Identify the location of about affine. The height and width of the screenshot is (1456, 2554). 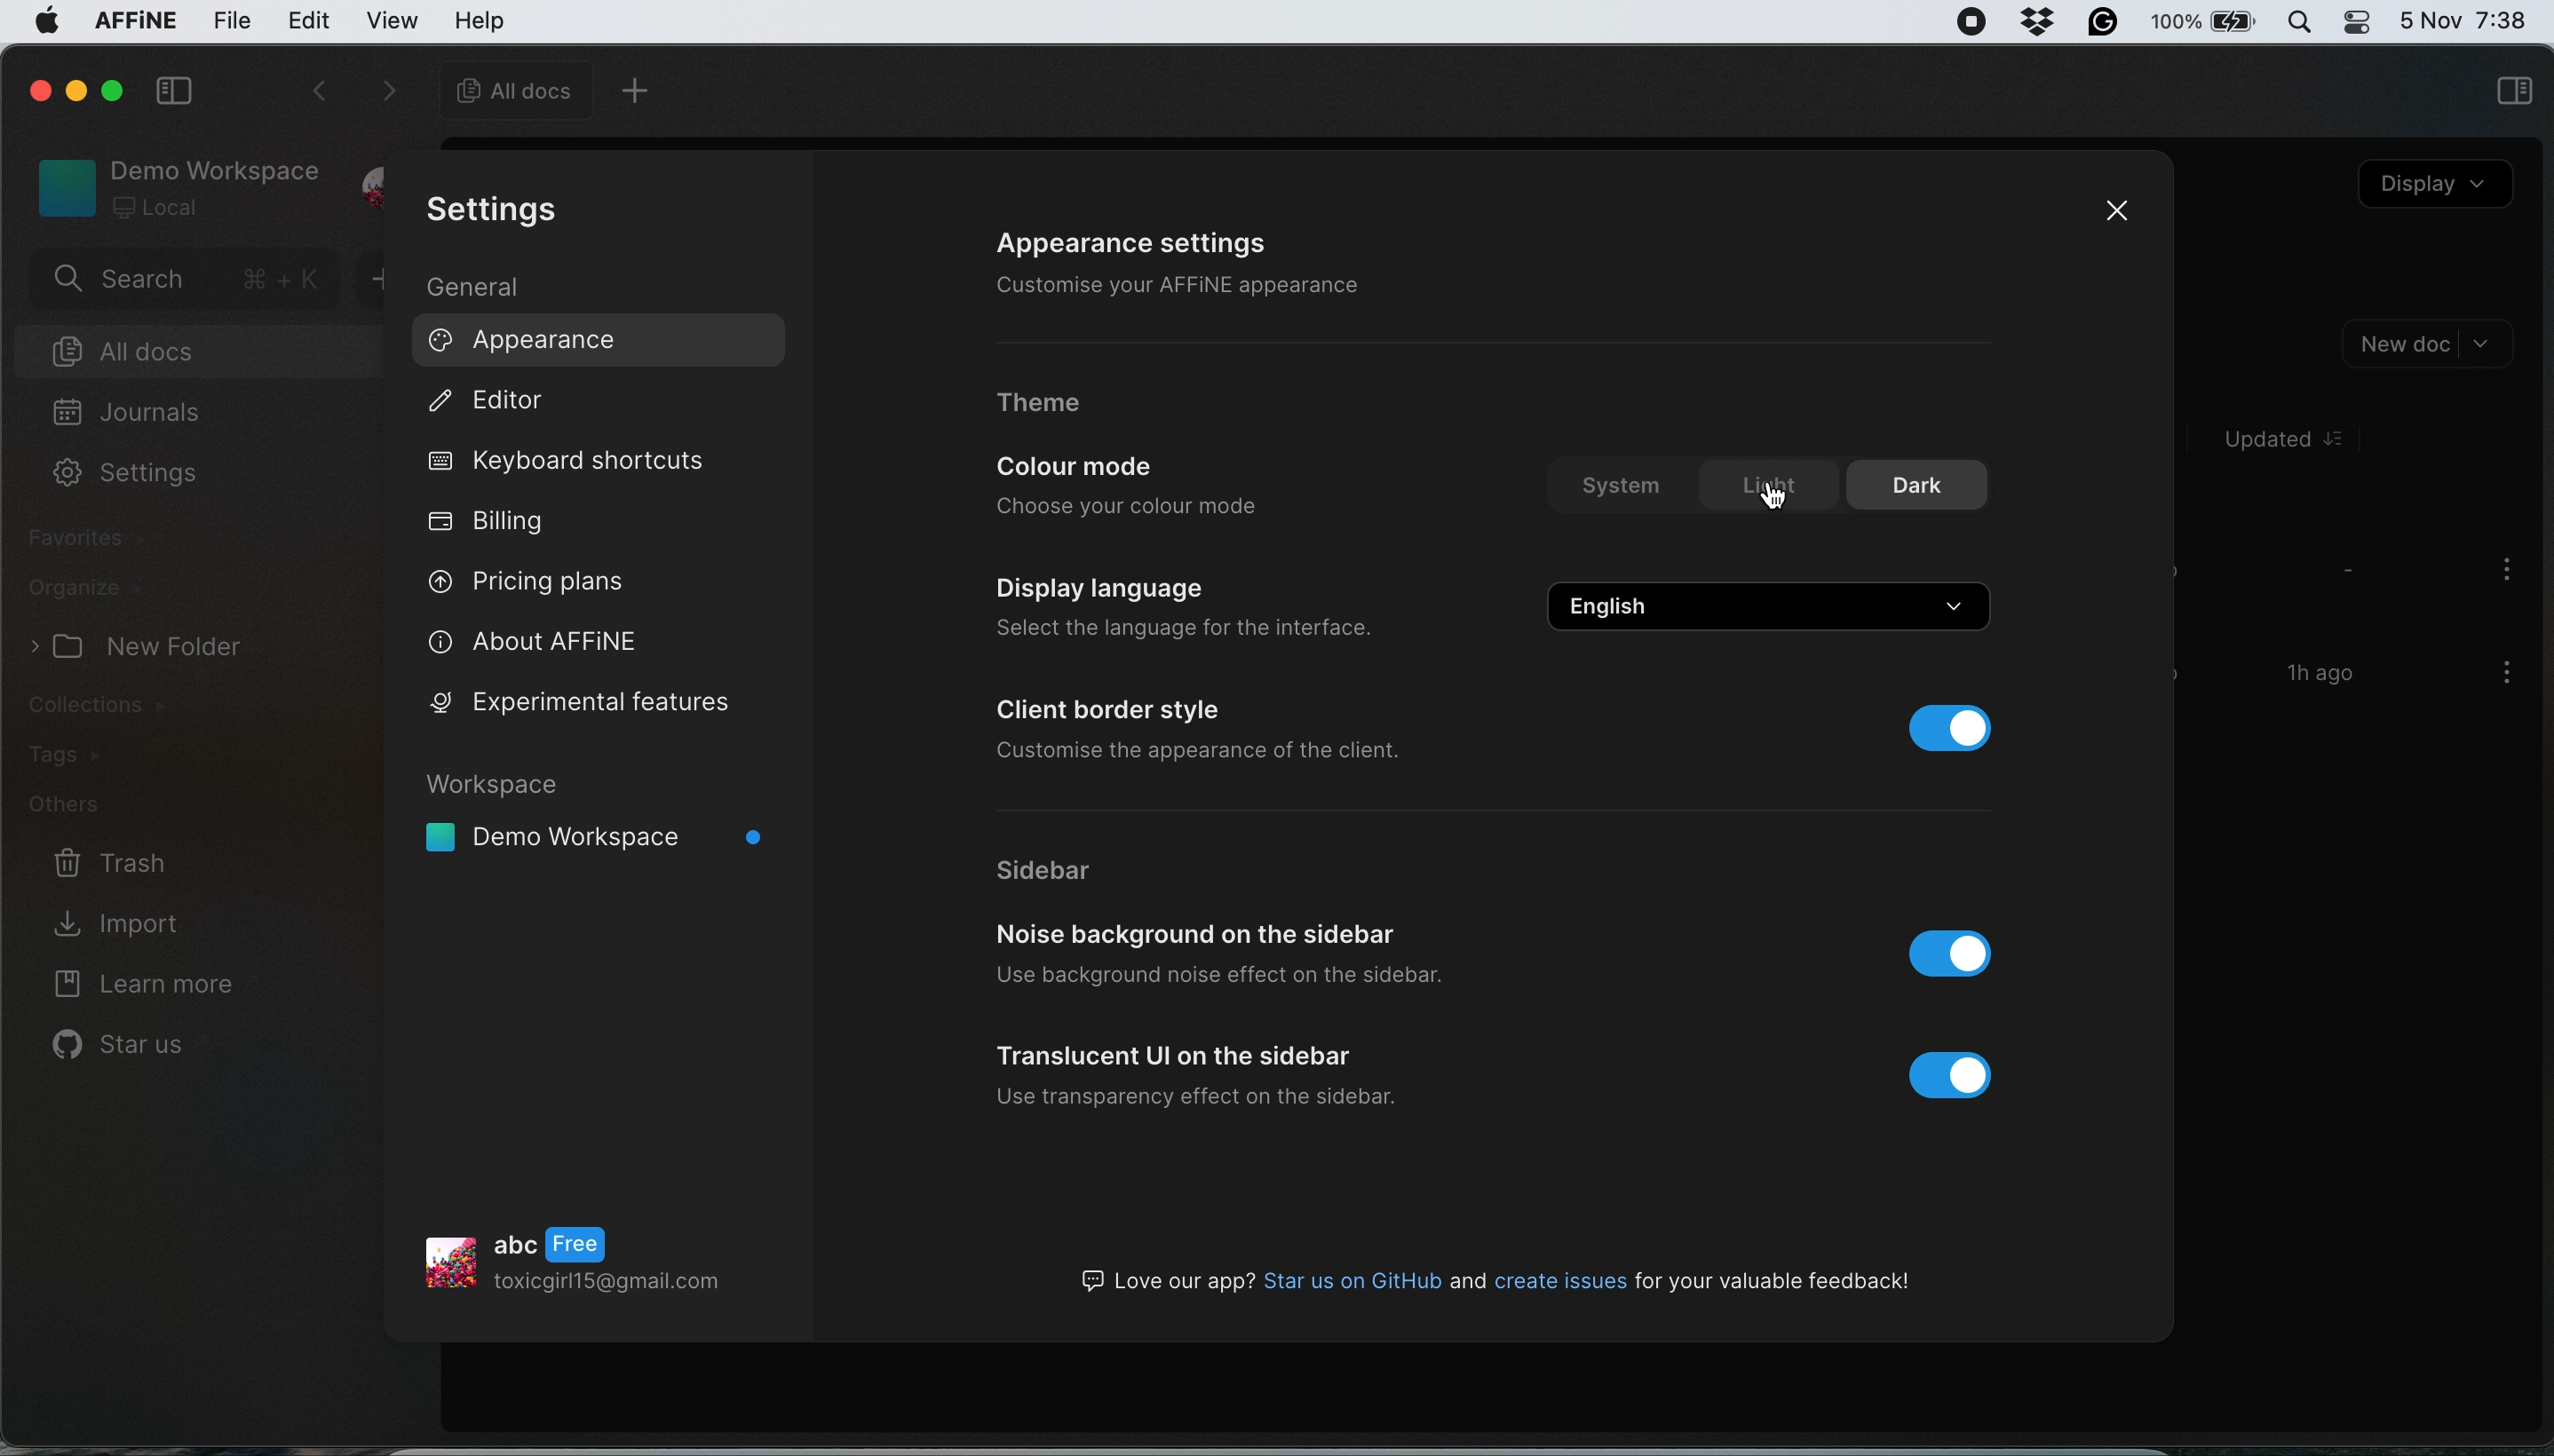
(556, 642).